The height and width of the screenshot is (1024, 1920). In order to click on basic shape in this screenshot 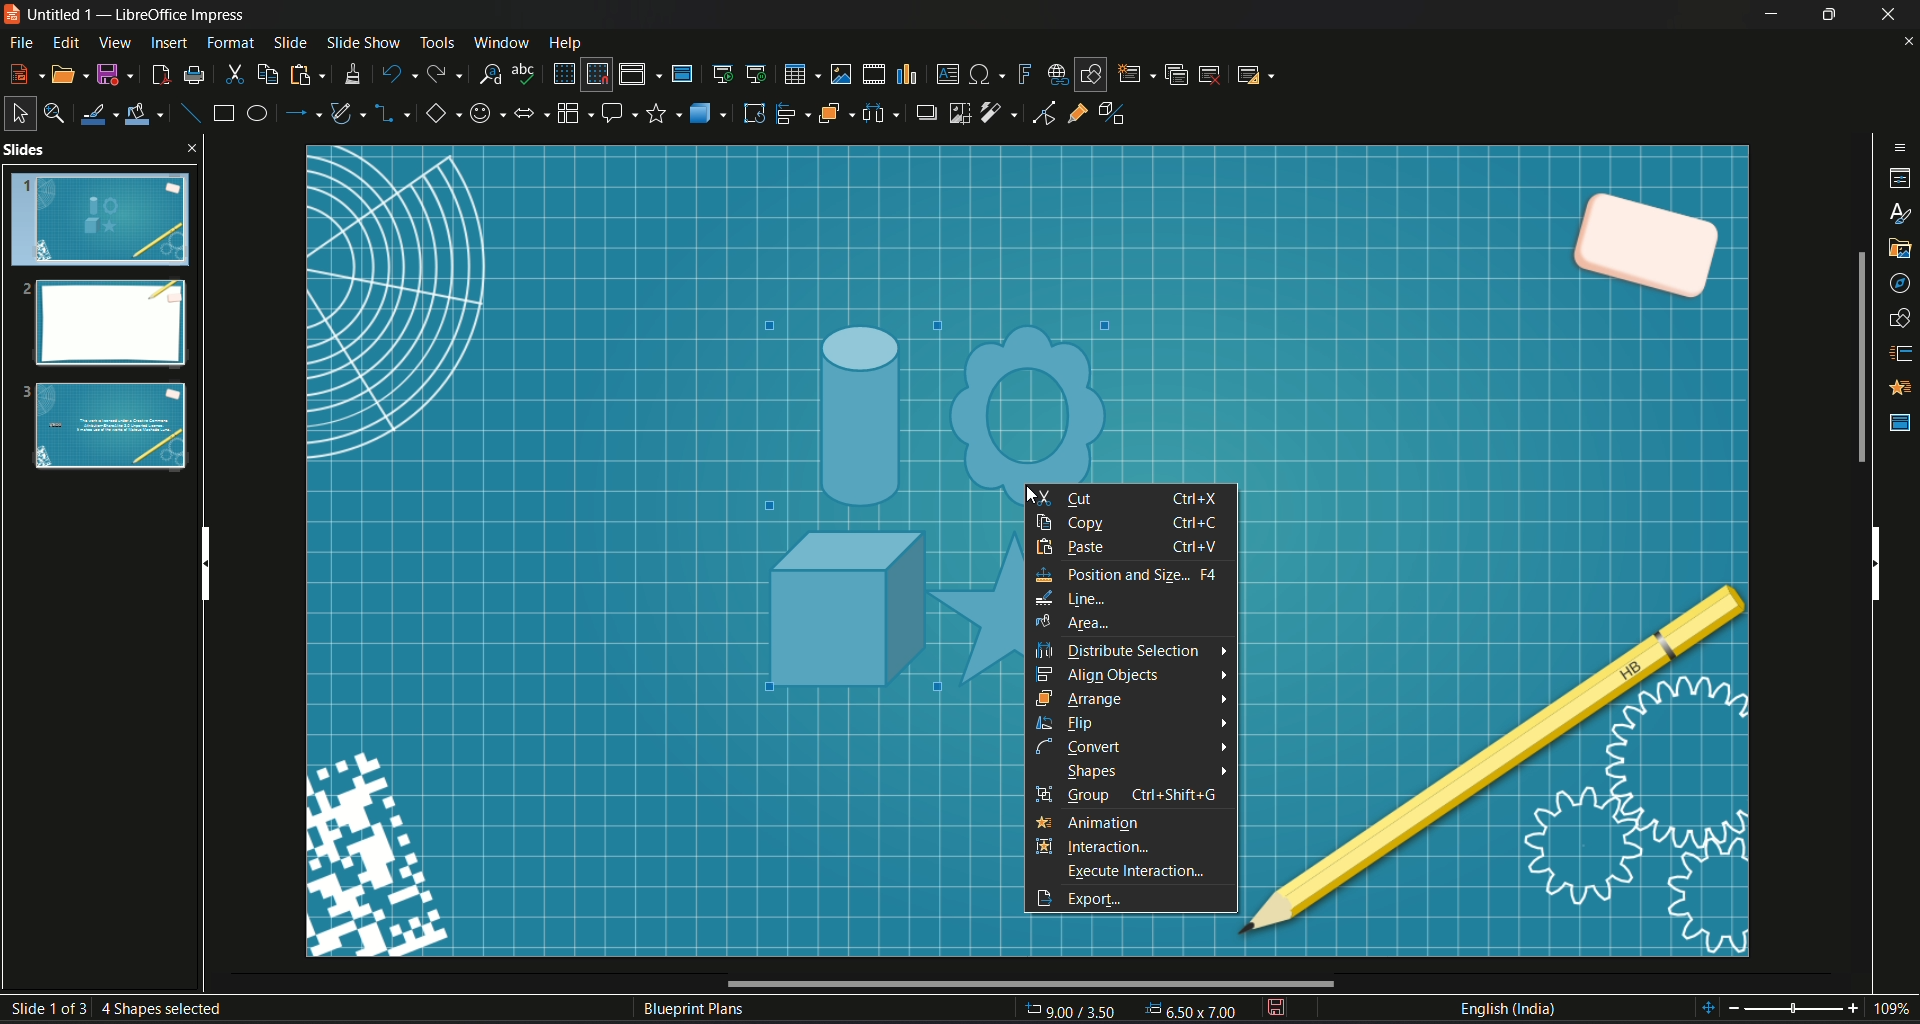, I will do `click(441, 115)`.